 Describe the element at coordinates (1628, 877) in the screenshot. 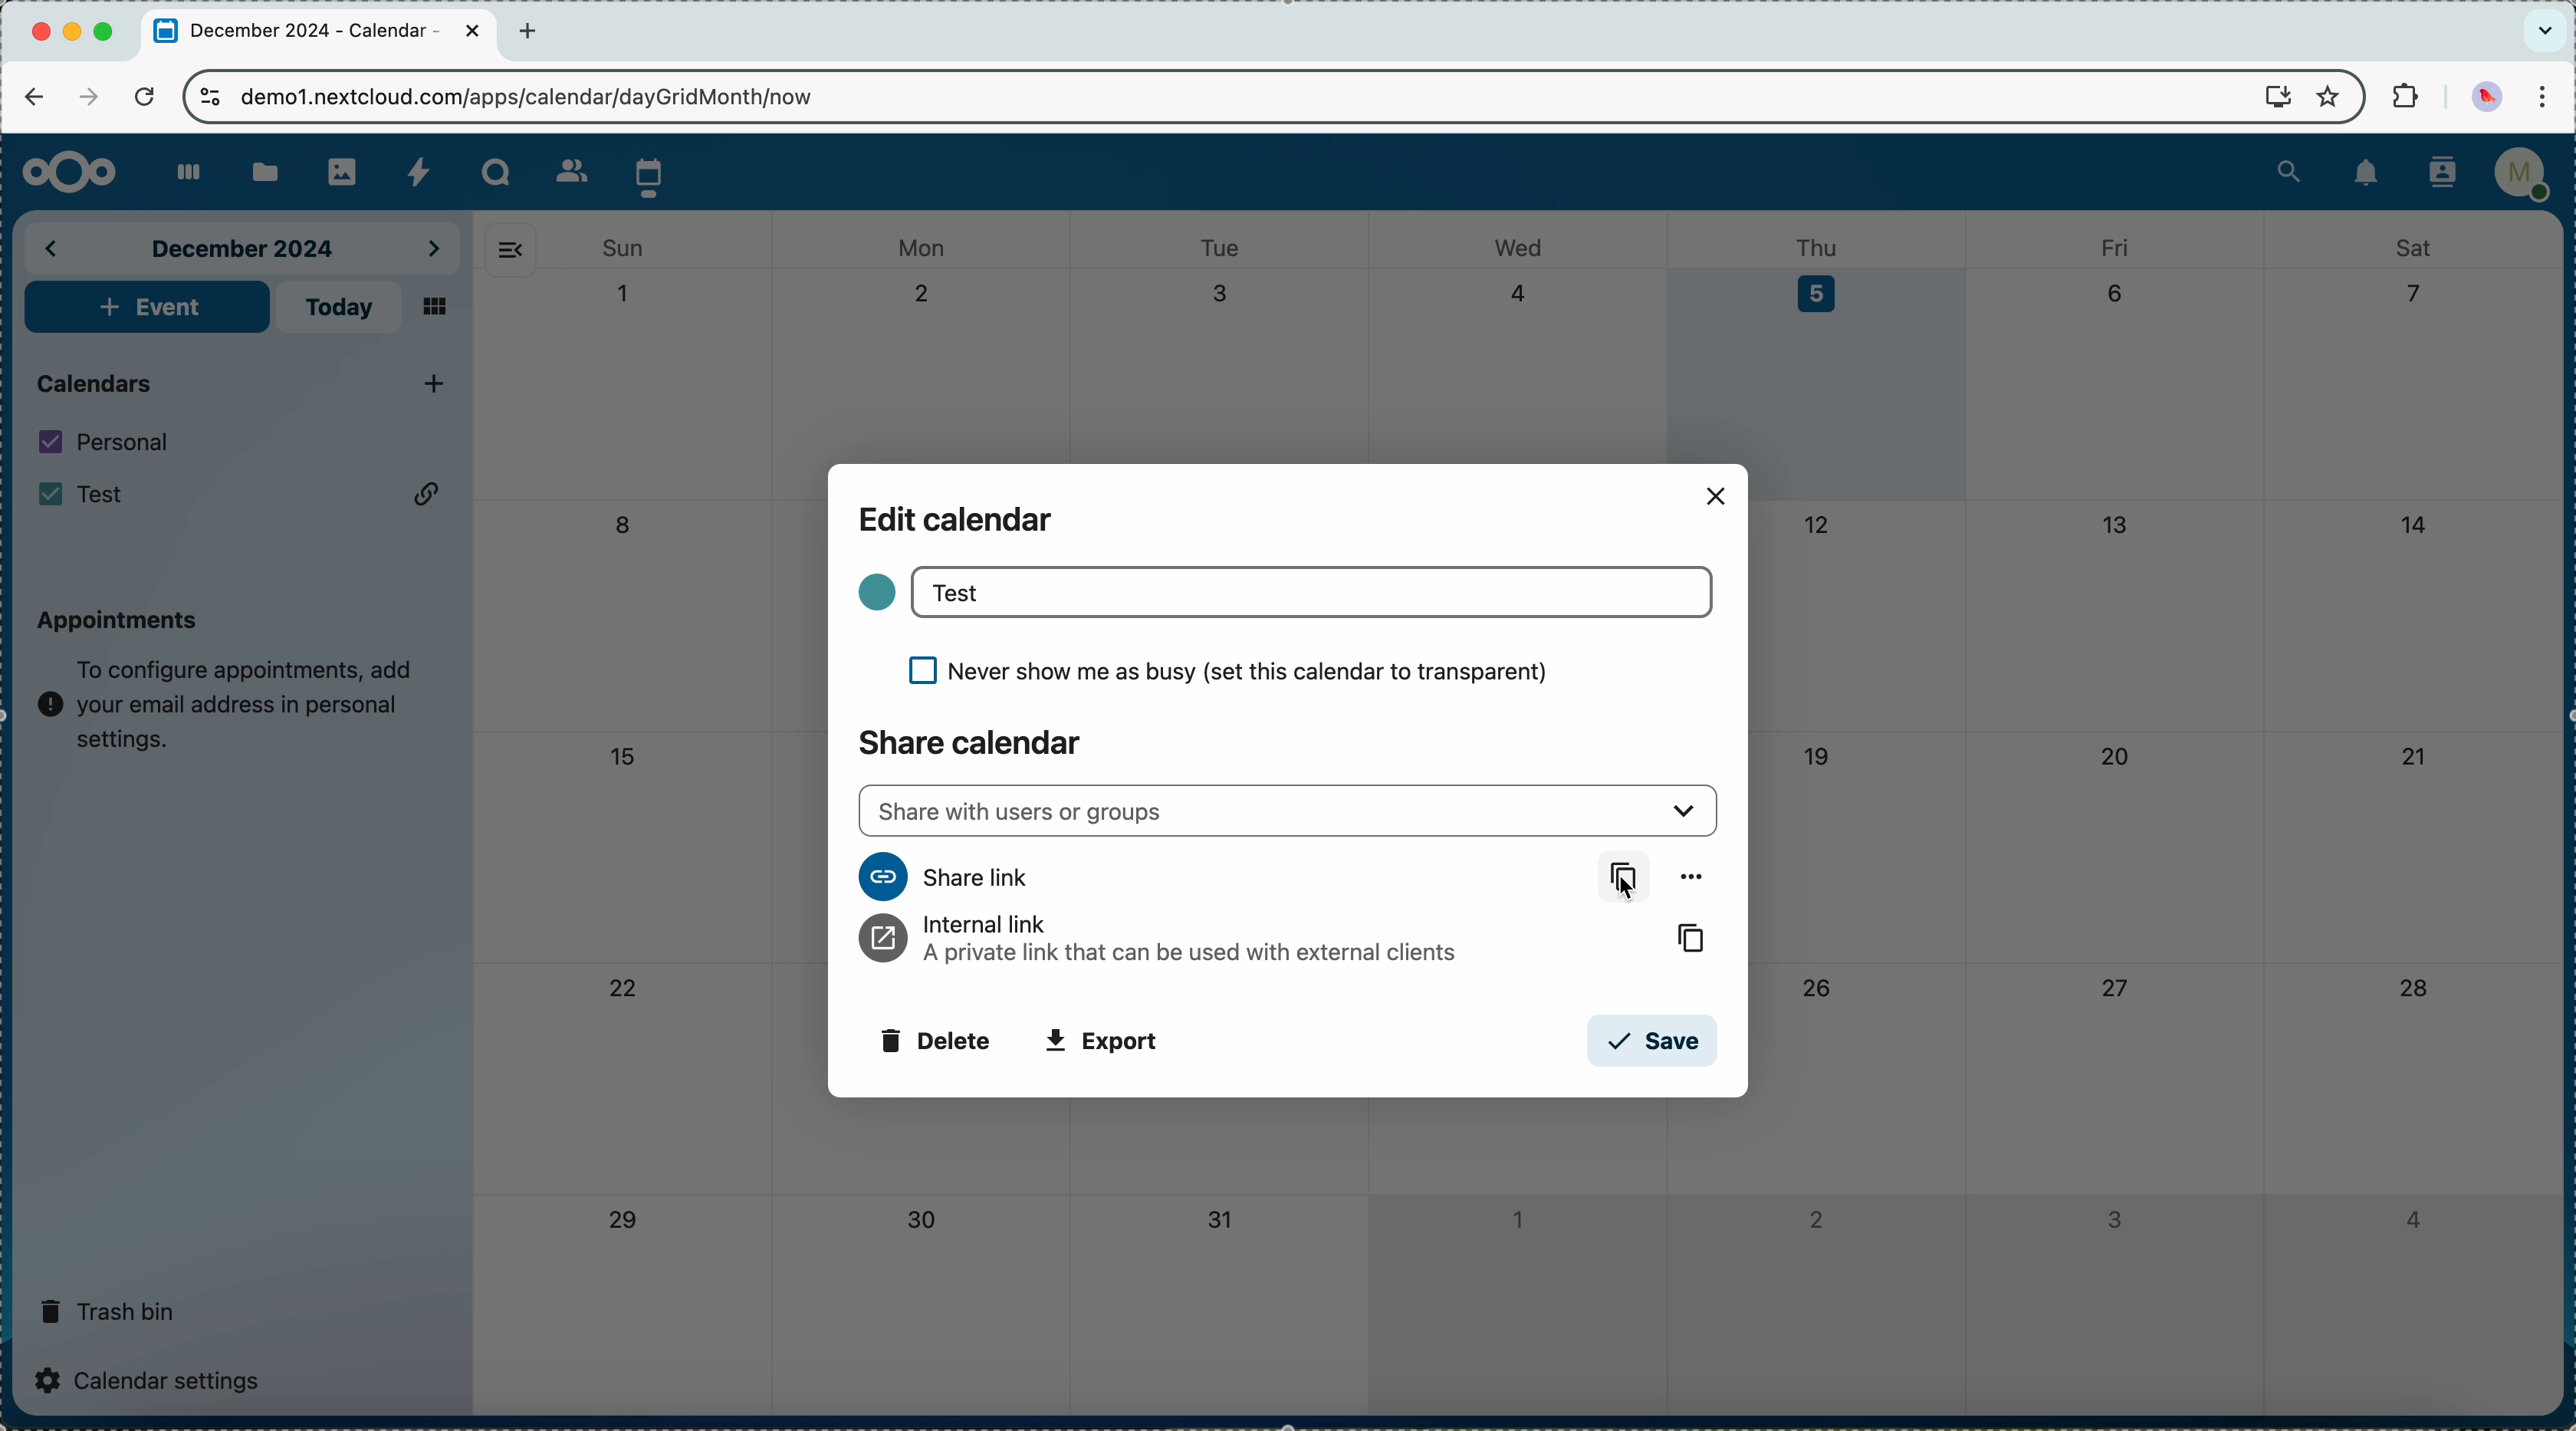

I see `copy link` at that location.